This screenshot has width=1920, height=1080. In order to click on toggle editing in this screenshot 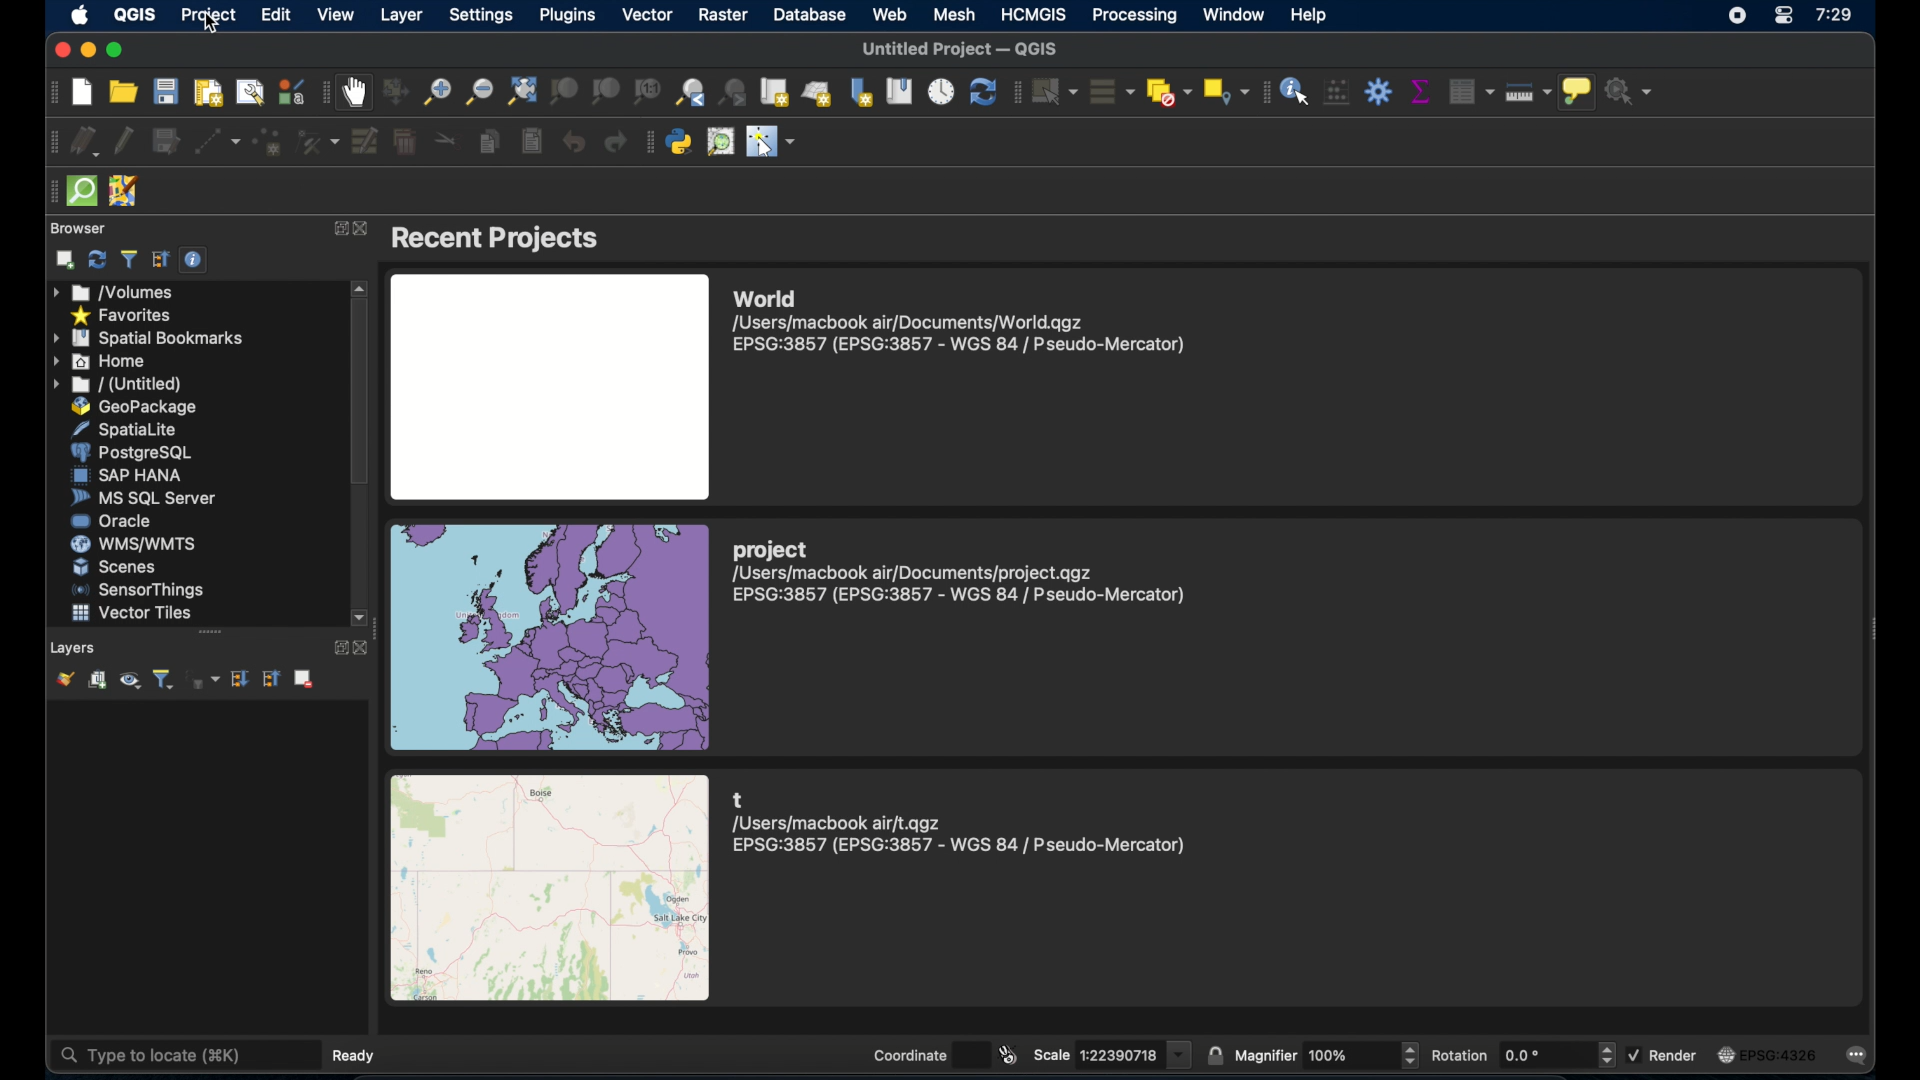, I will do `click(125, 138)`.